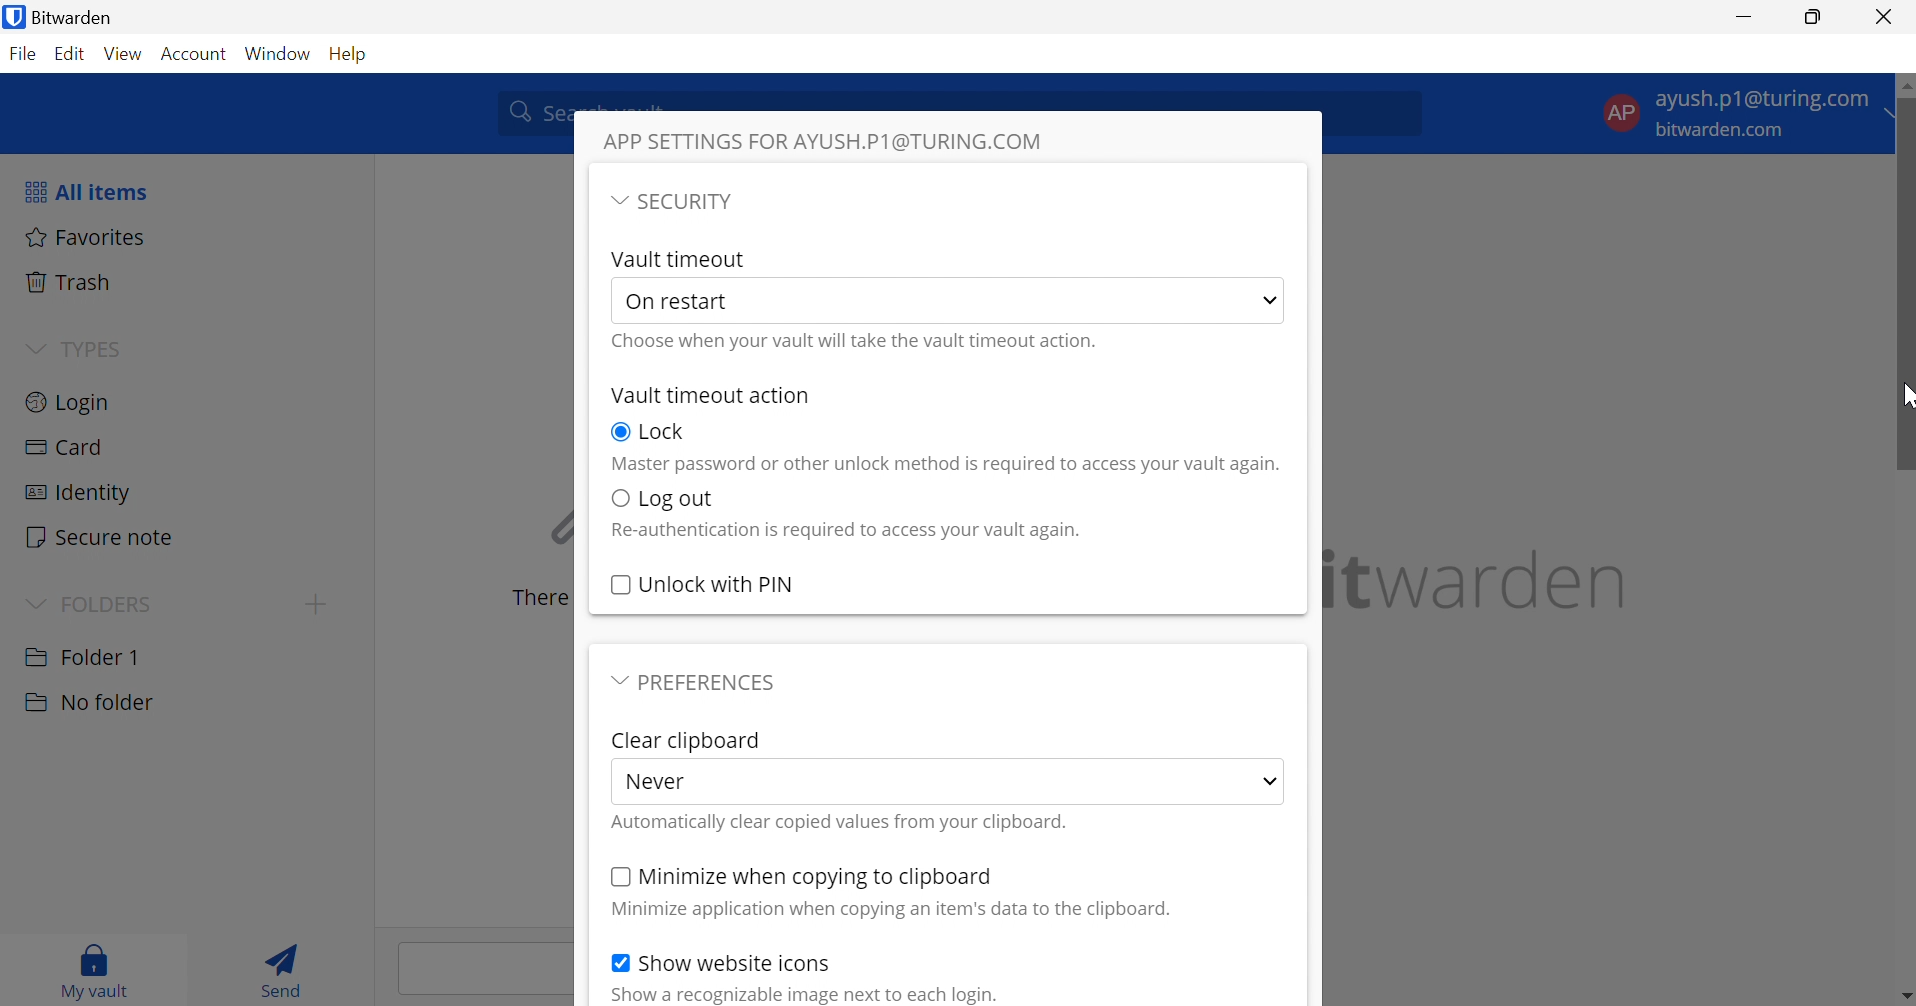 The width and height of the screenshot is (1916, 1006). What do you see at coordinates (708, 397) in the screenshot?
I see `Vault Timeout Action` at bounding box center [708, 397].